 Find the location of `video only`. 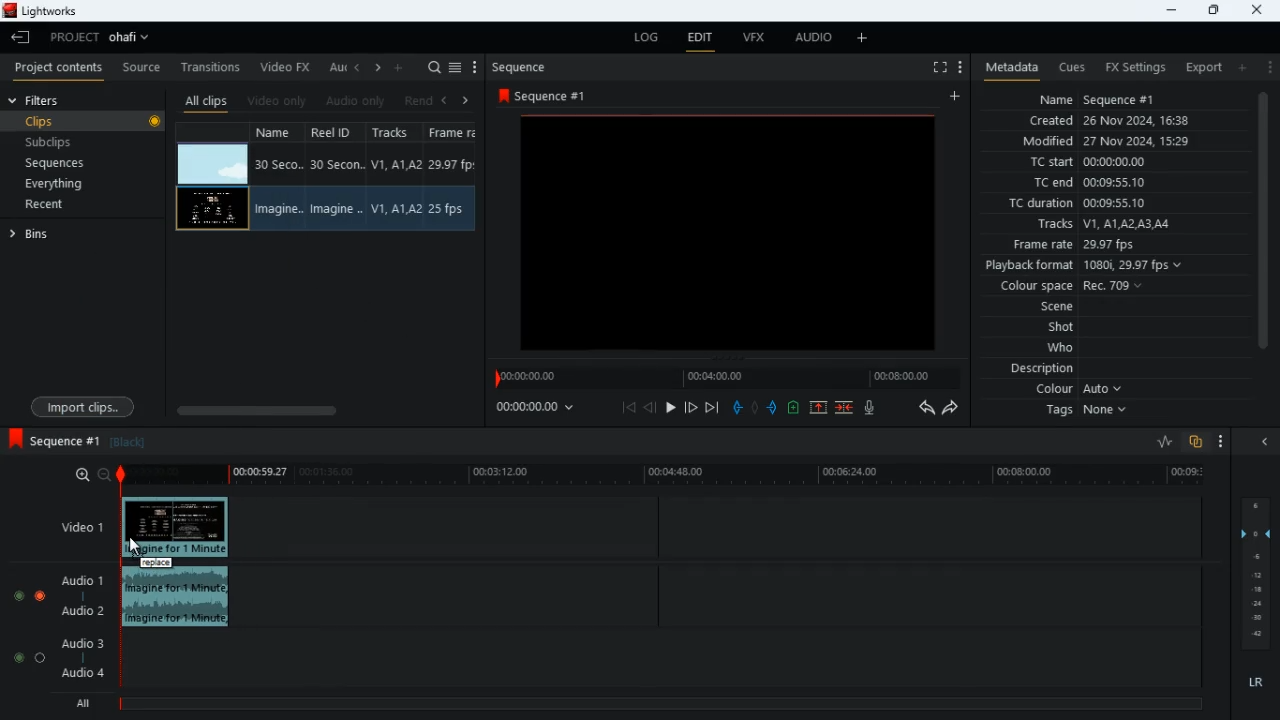

video only is located at coordinates (278, 101).